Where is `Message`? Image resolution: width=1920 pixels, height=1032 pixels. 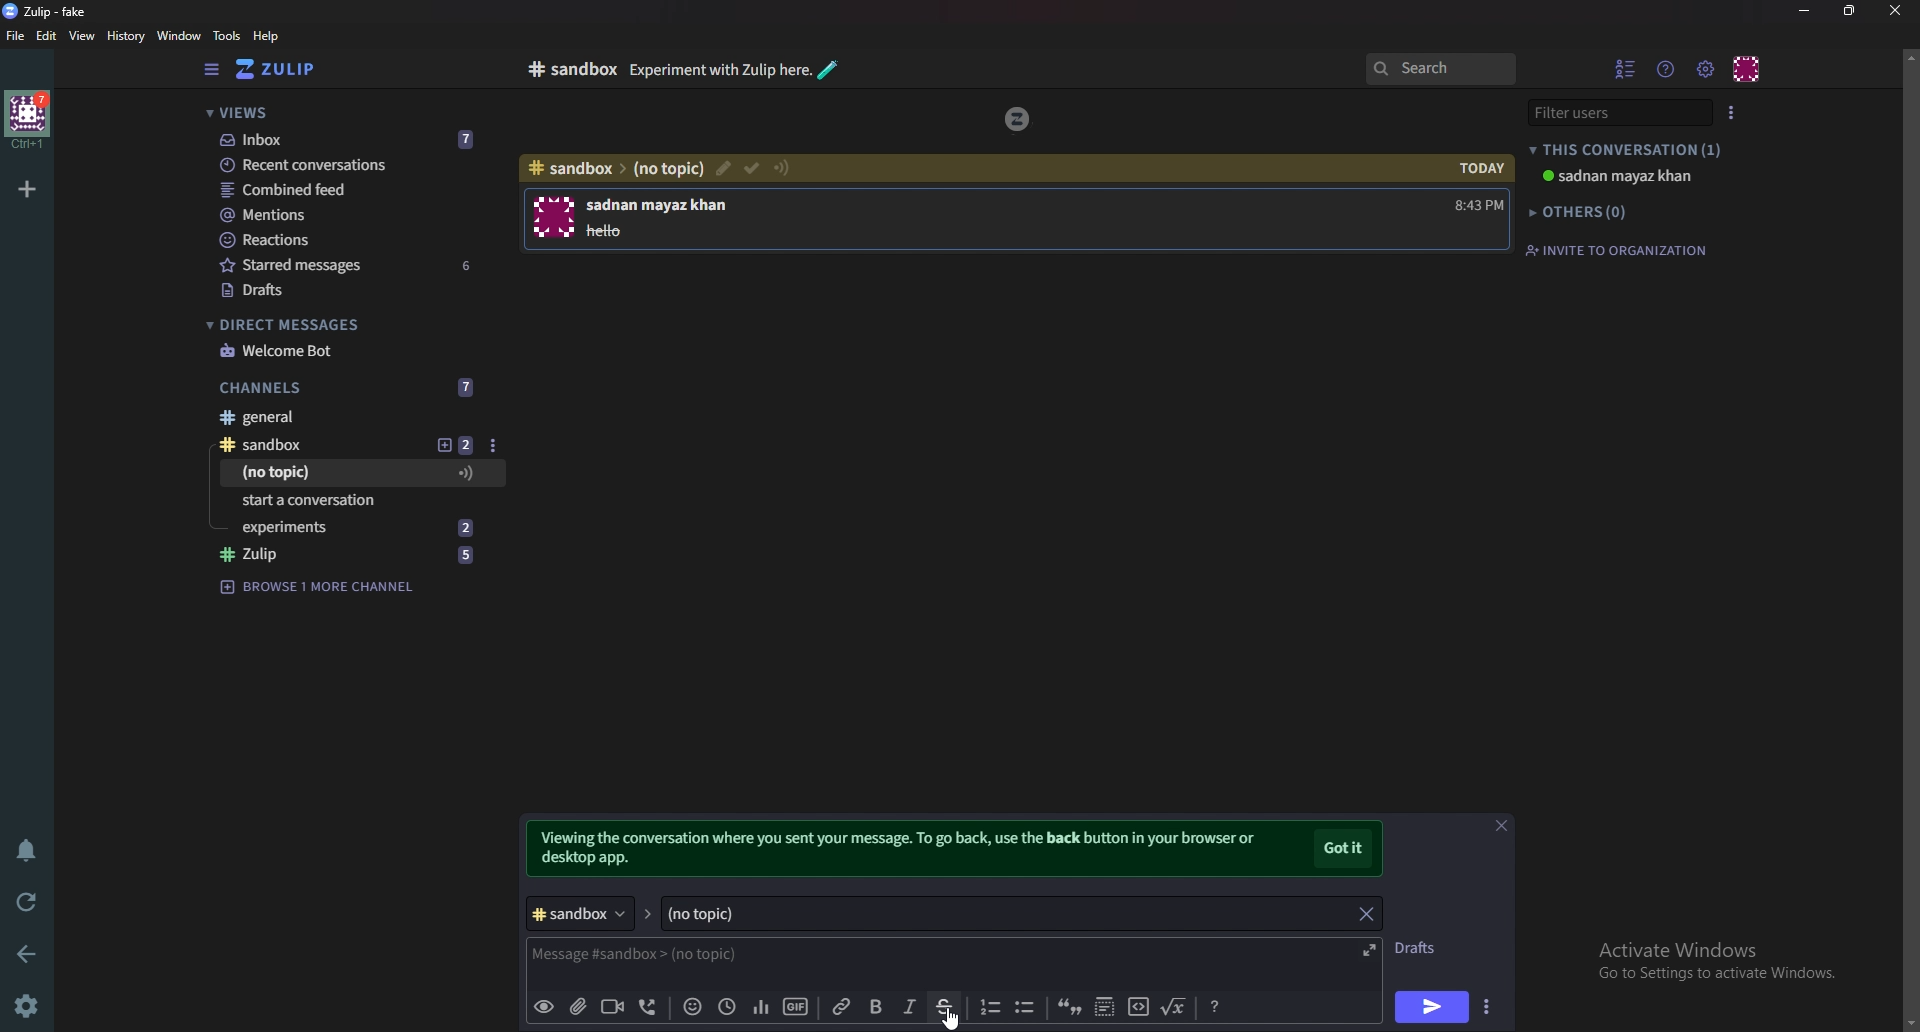 Message is located at coordinates (365, 473).